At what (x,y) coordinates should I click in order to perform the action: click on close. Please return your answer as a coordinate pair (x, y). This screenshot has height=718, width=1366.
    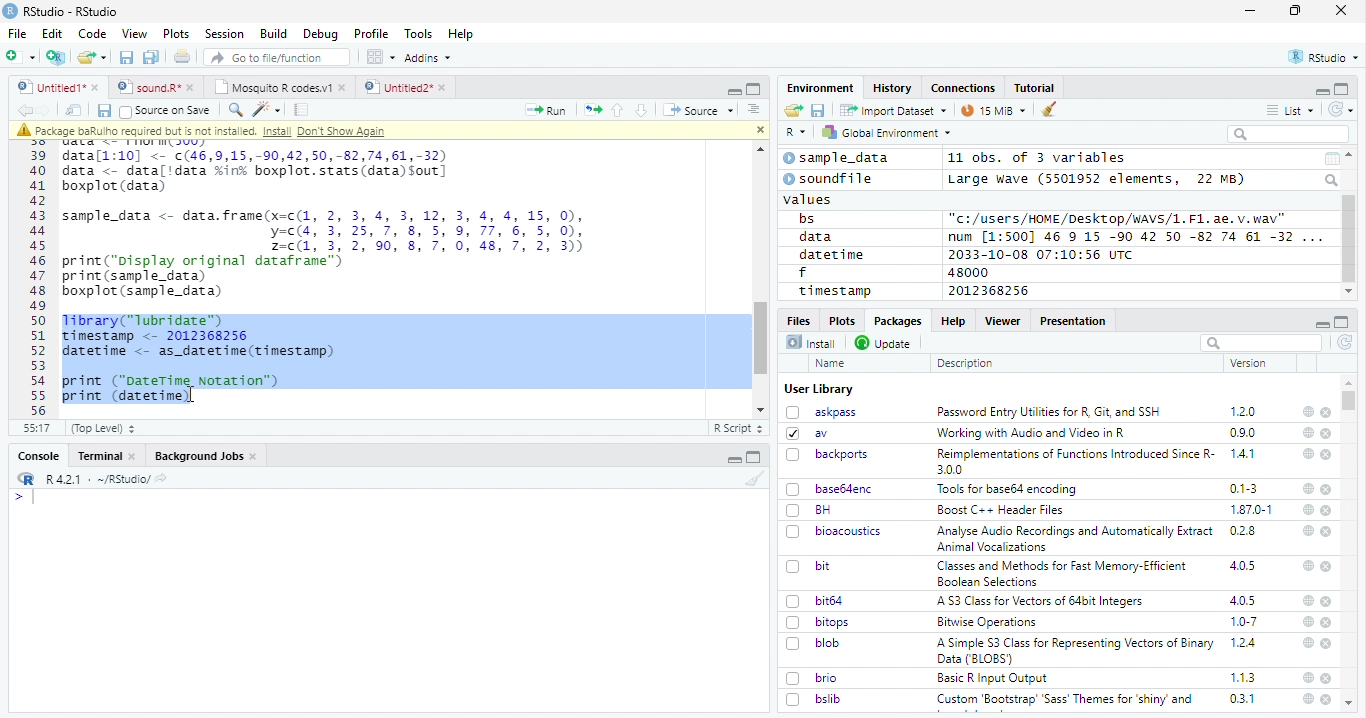
    Looking at the image, I should click on (1328, 532).